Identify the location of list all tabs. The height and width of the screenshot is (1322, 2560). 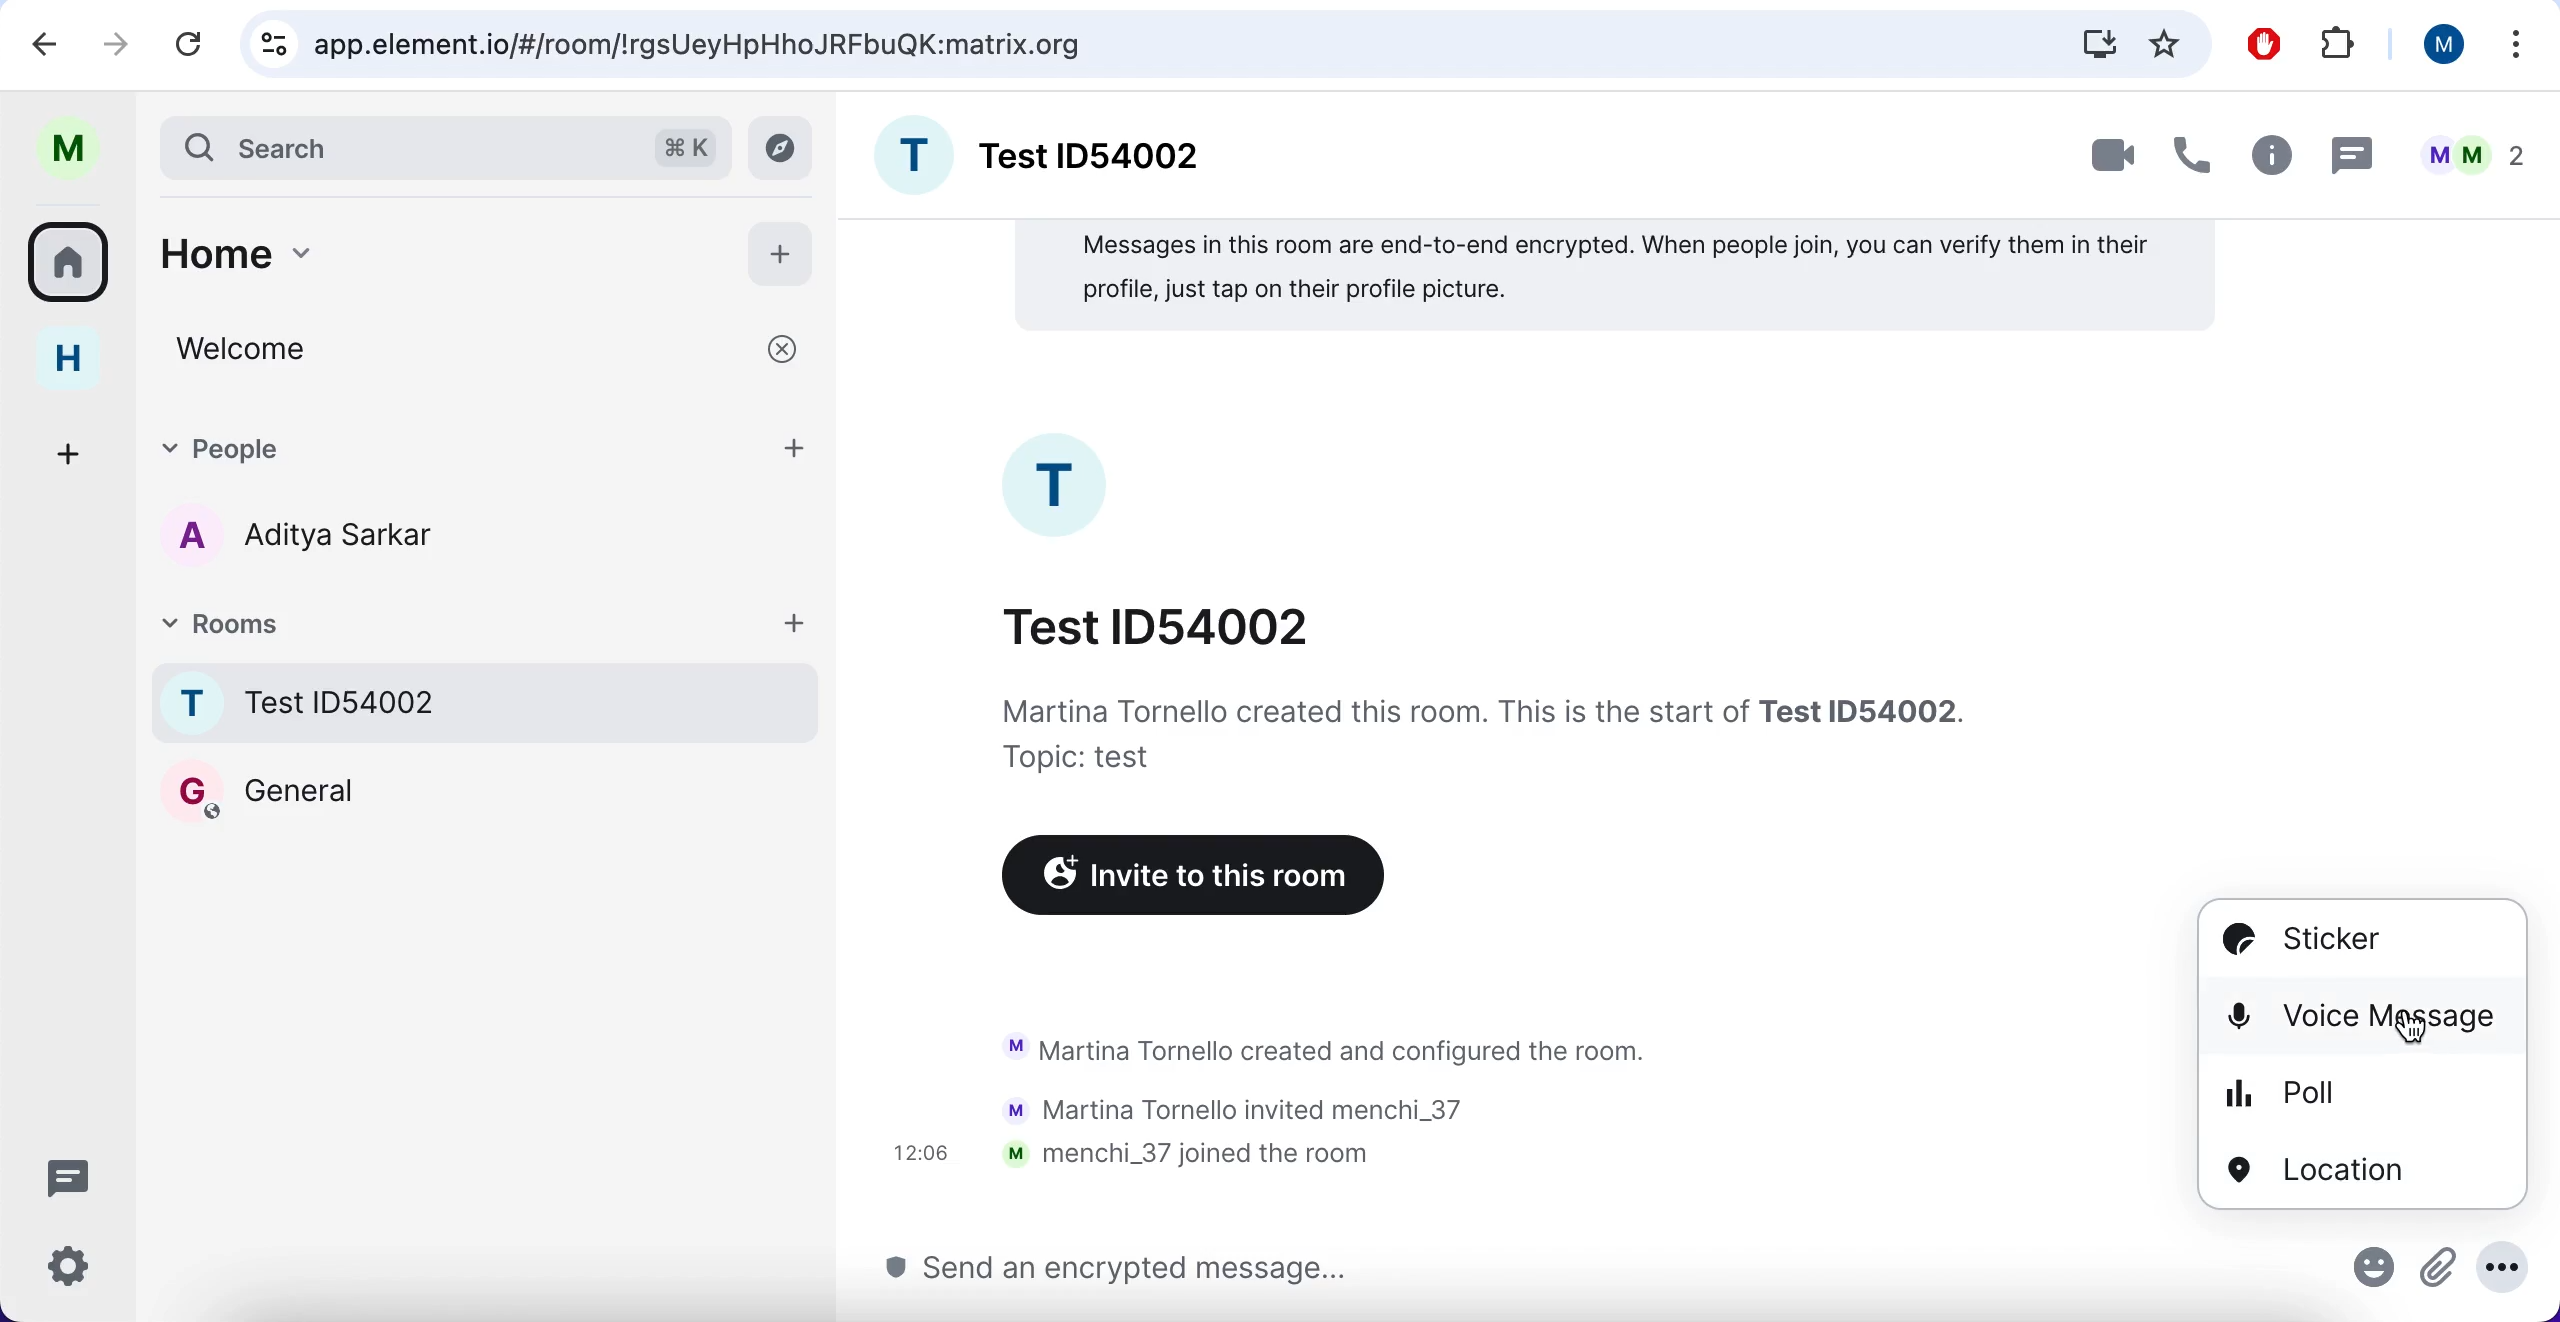
(2518, 43).